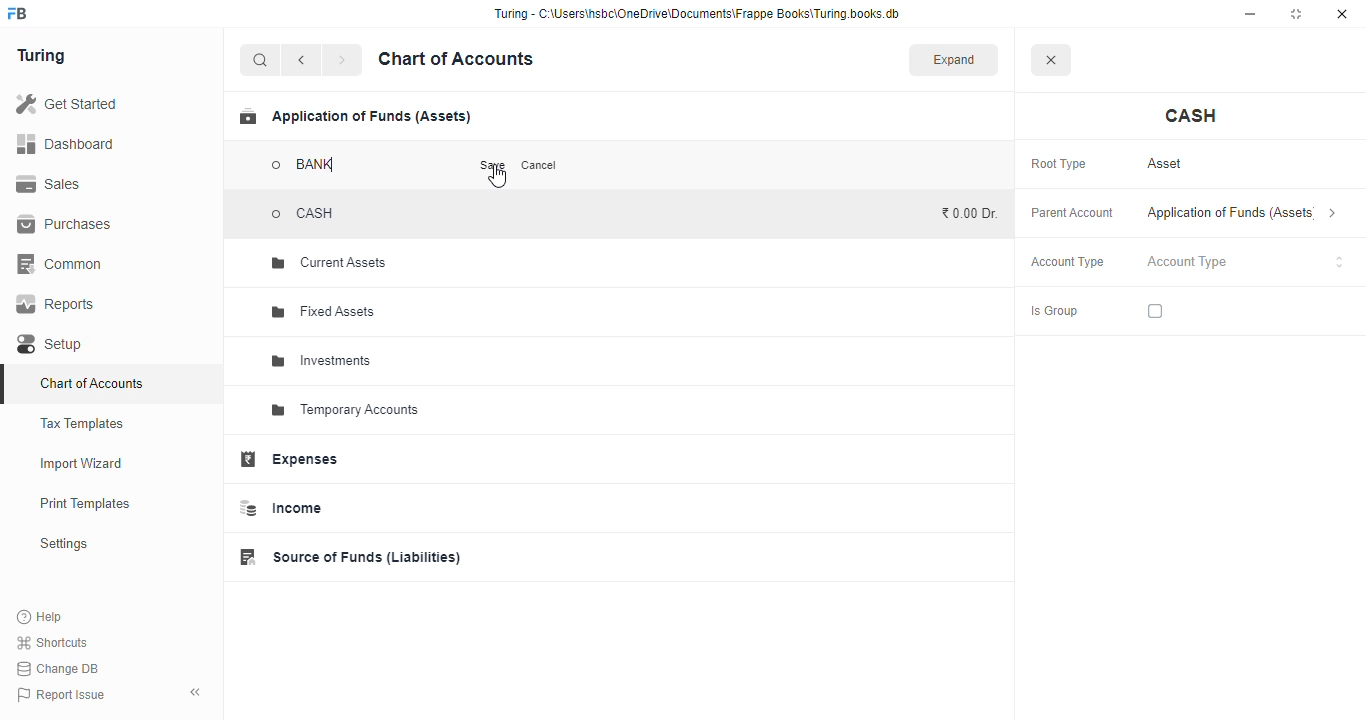 The width and height of the screenshot is (1366, 720). I want to click on search, so click(261, 60).